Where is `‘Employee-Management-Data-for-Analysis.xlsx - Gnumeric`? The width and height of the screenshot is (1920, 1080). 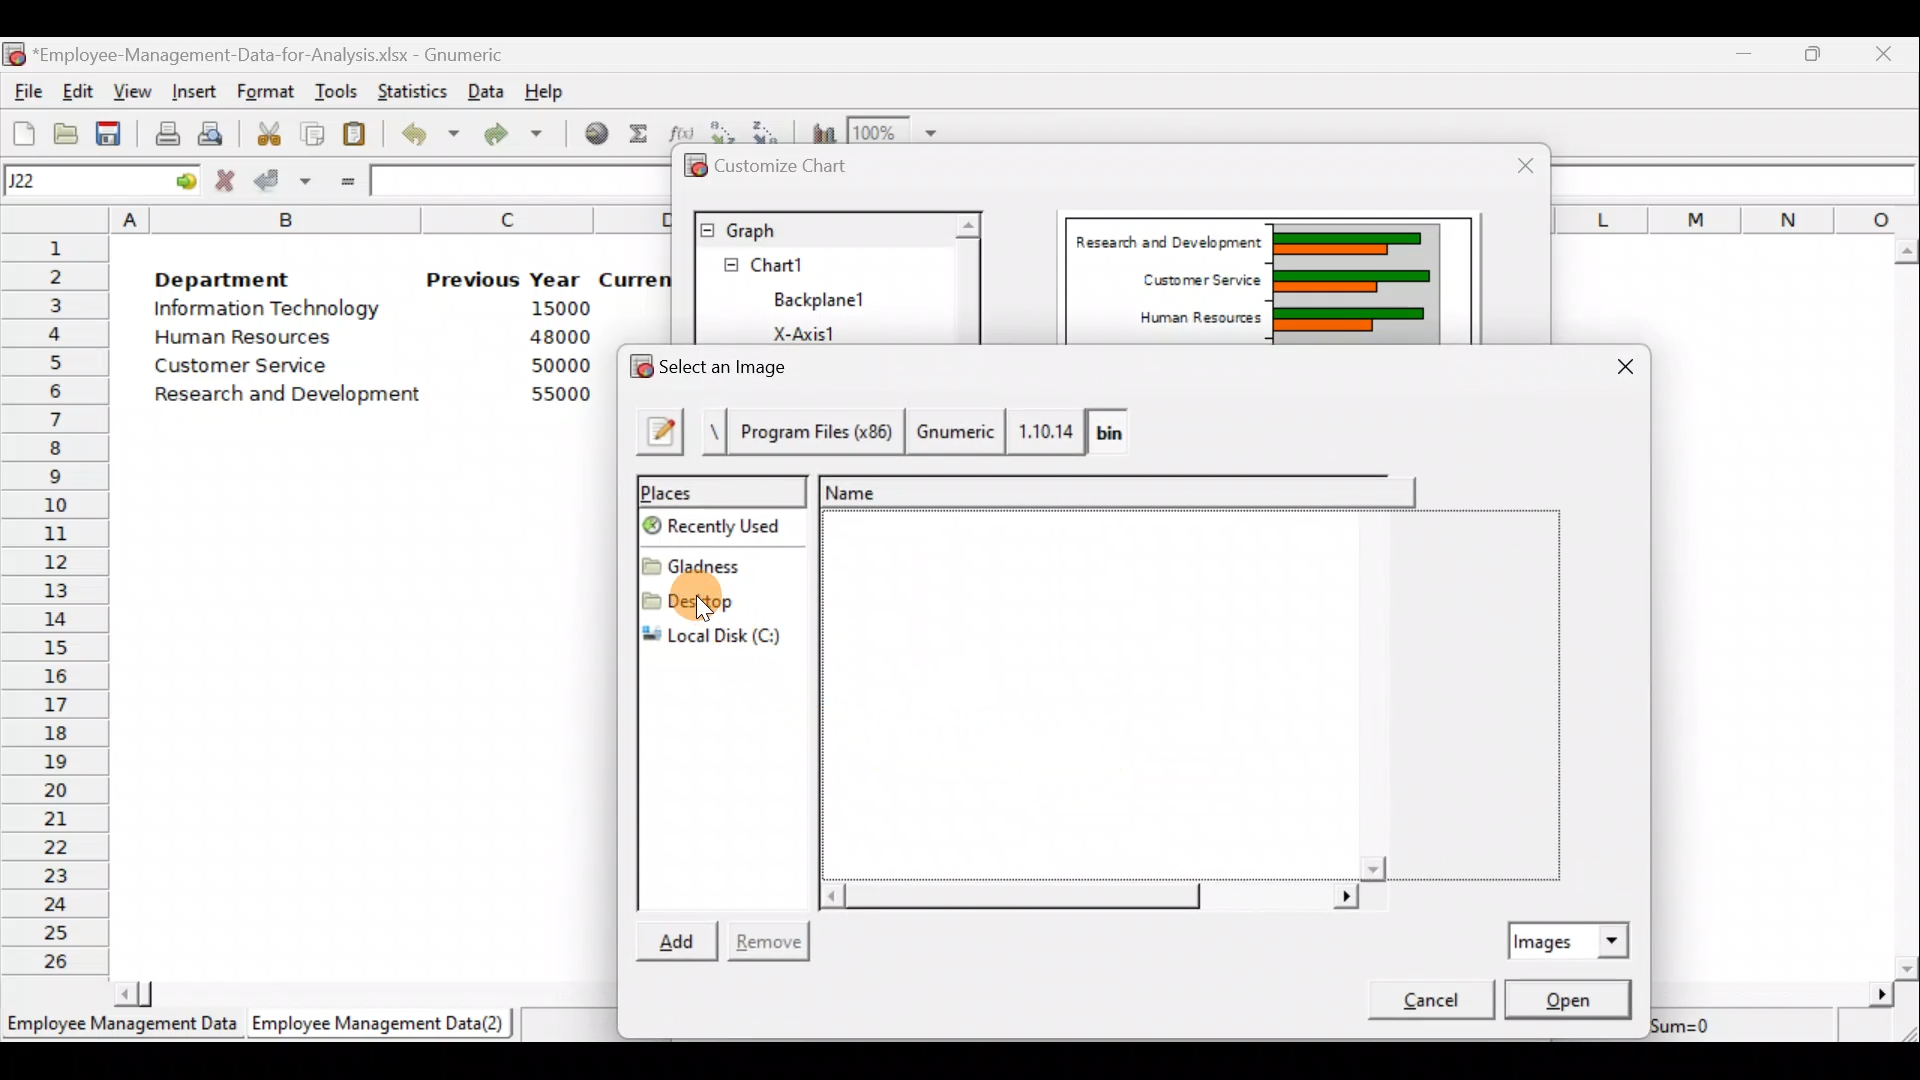 ‘Employee-Management-Data-for-Analysis.xlsx - Gnumeric is located at coordinates (289, 55).